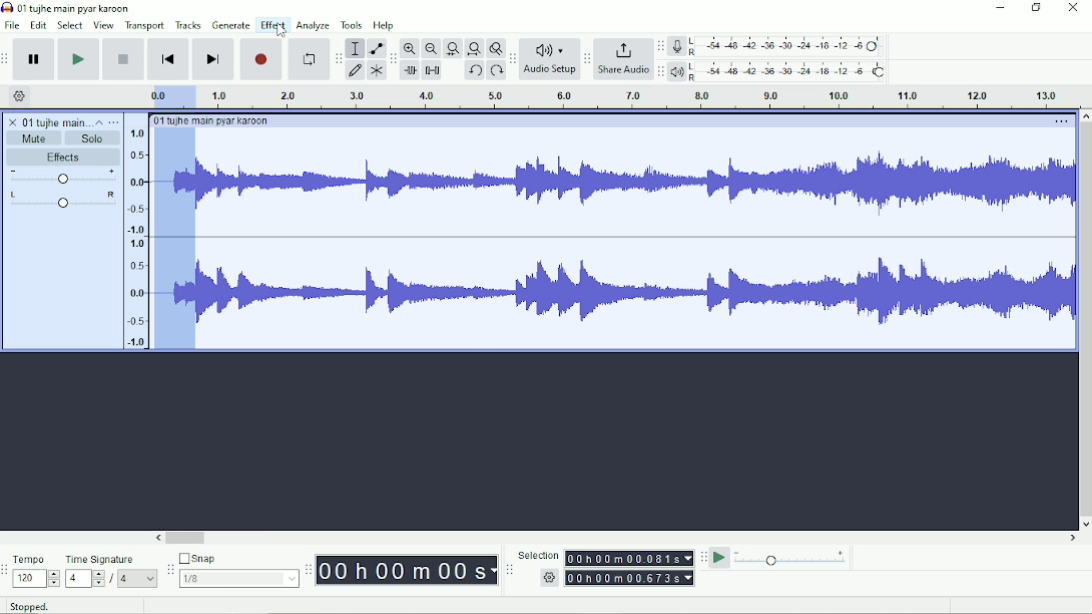 This screenshot has height=614, width=1092. I want to click on Audacity tools toolbar, so click(338, 55).